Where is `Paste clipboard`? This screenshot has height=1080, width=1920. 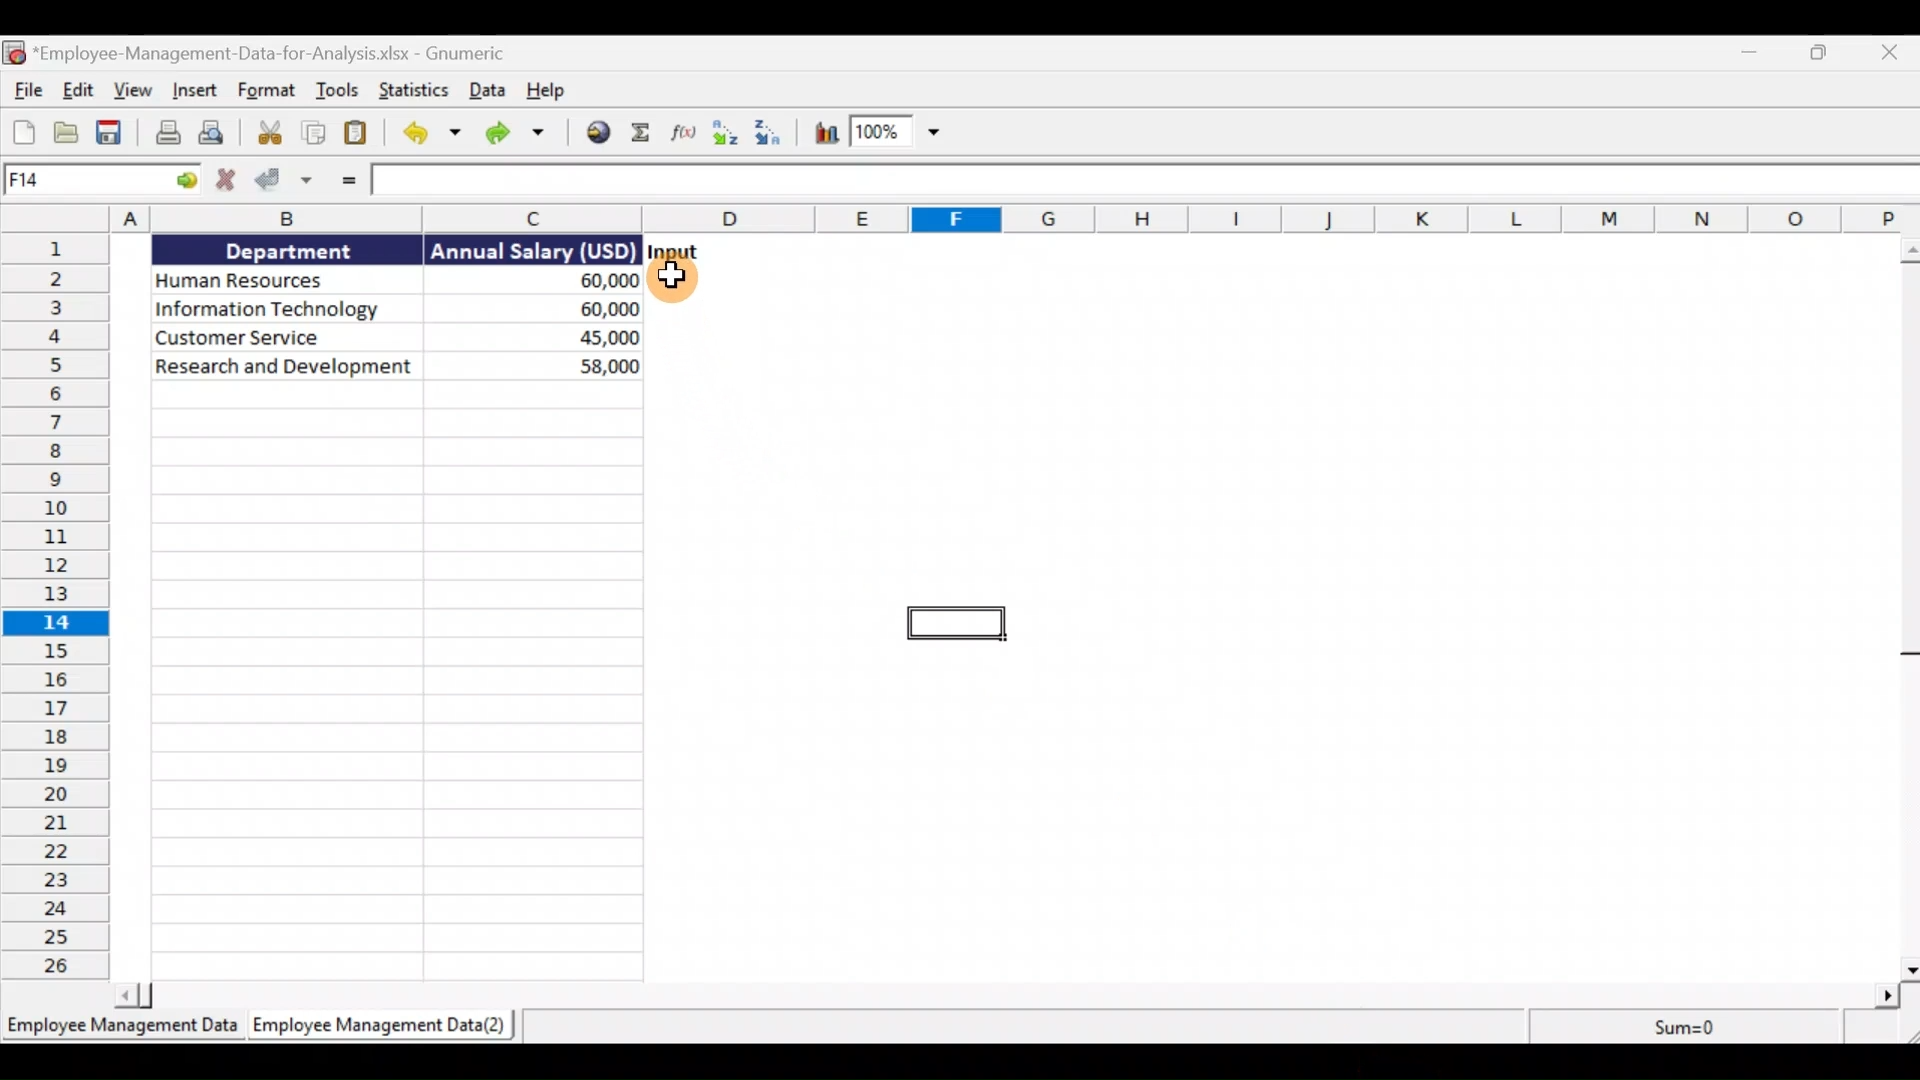
Paste clipboard is located at coordinates (356, 133).